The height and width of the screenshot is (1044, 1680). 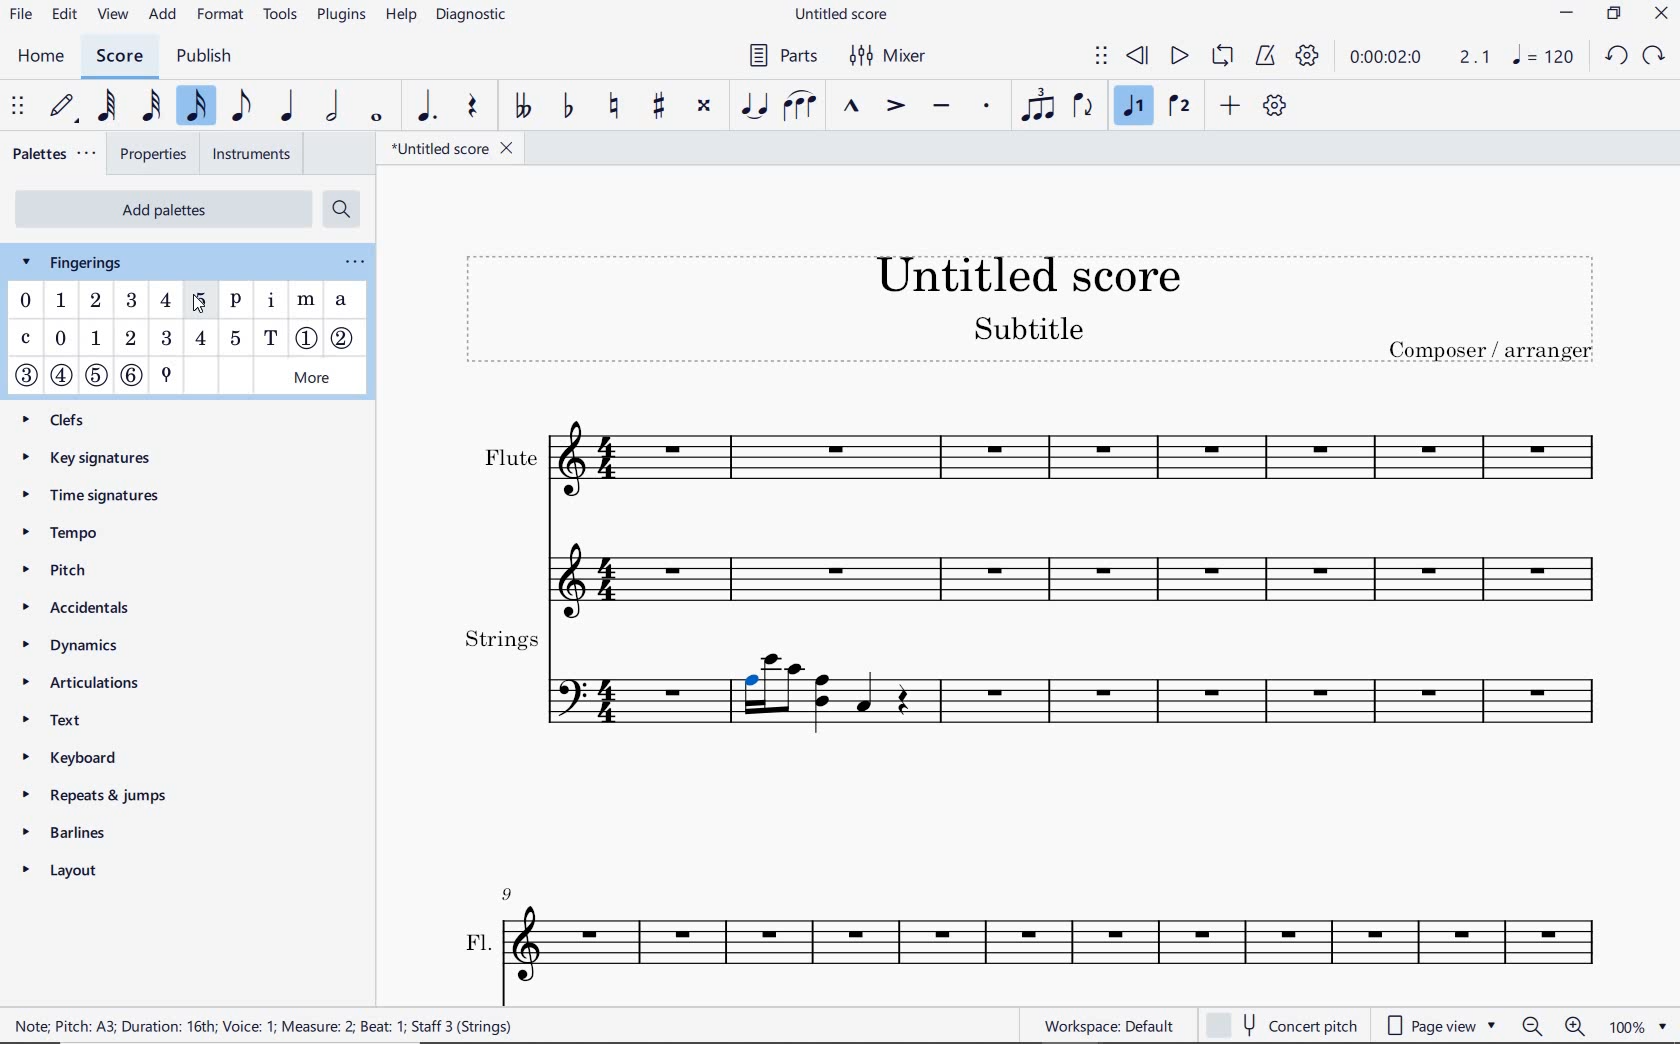 I want to click on 64th note, so click(x=109, y=104).